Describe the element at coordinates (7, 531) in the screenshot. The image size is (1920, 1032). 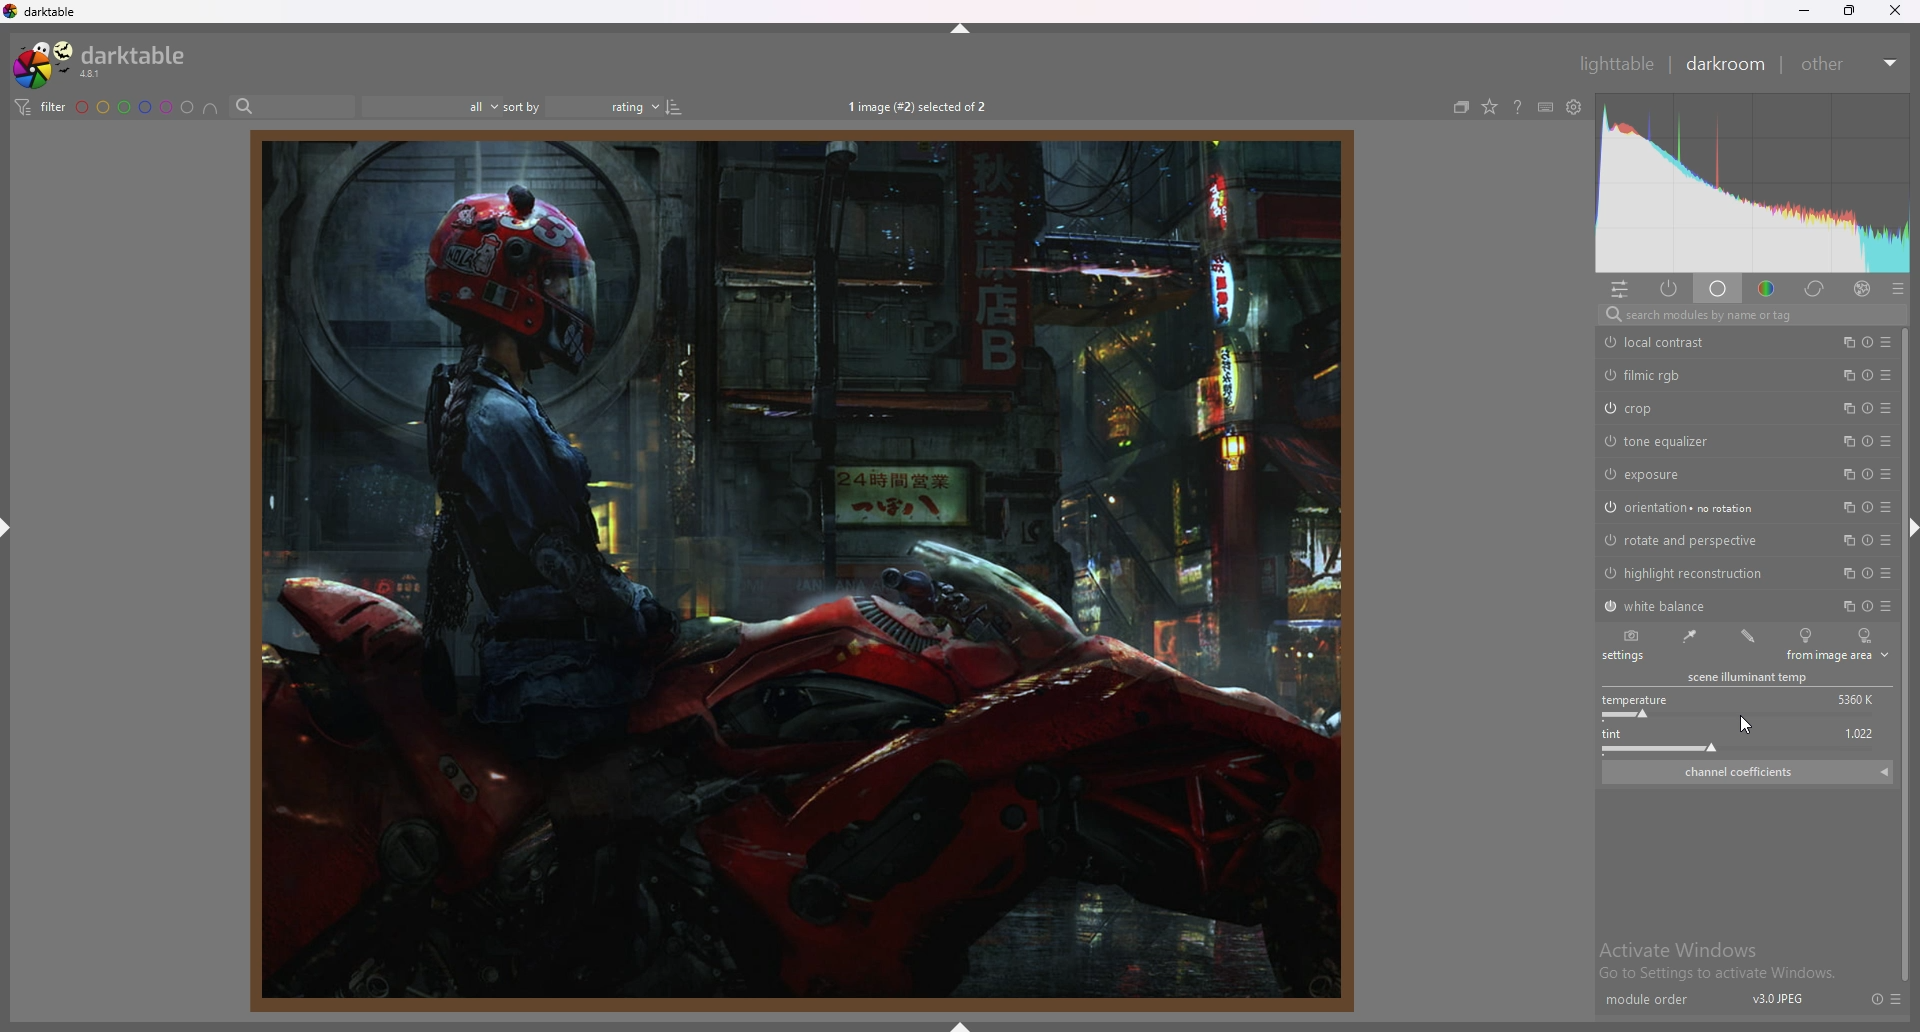
I see `hide` at that location.